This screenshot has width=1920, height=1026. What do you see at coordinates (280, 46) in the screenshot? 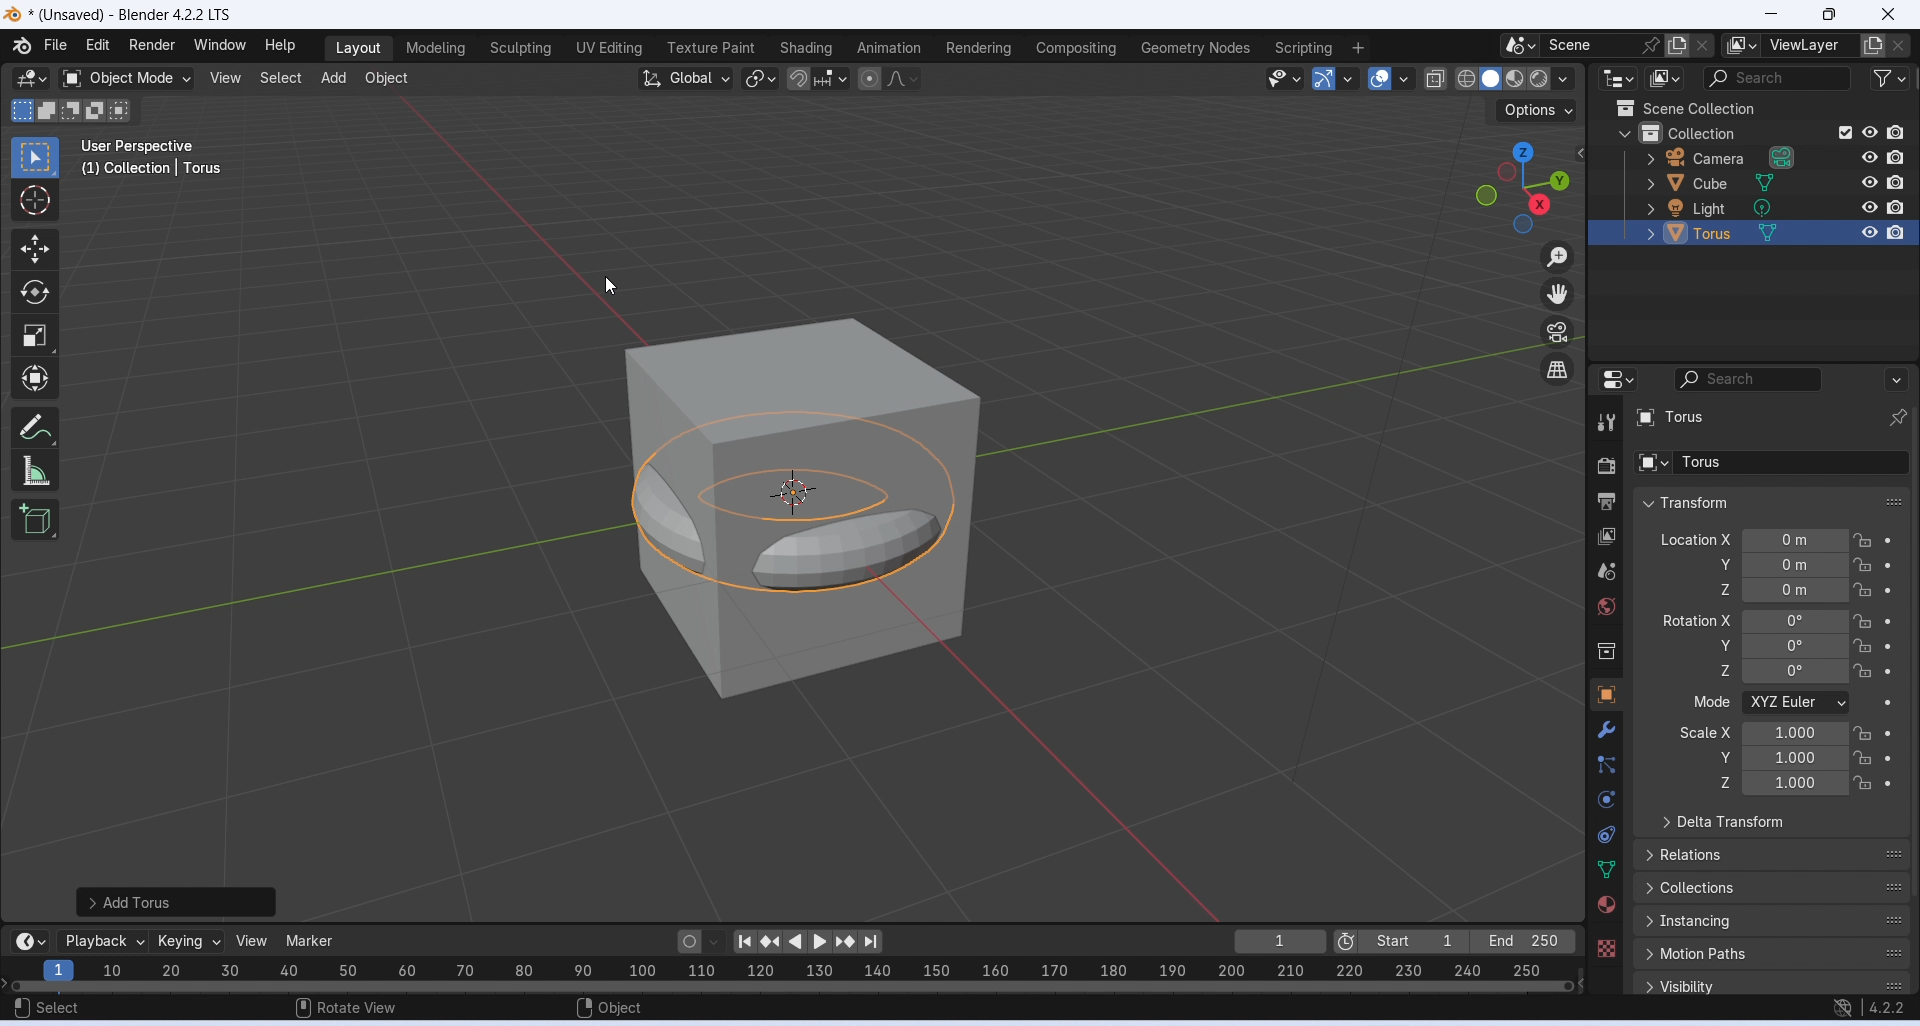
I see `Help` at bounding box center [280, 46].